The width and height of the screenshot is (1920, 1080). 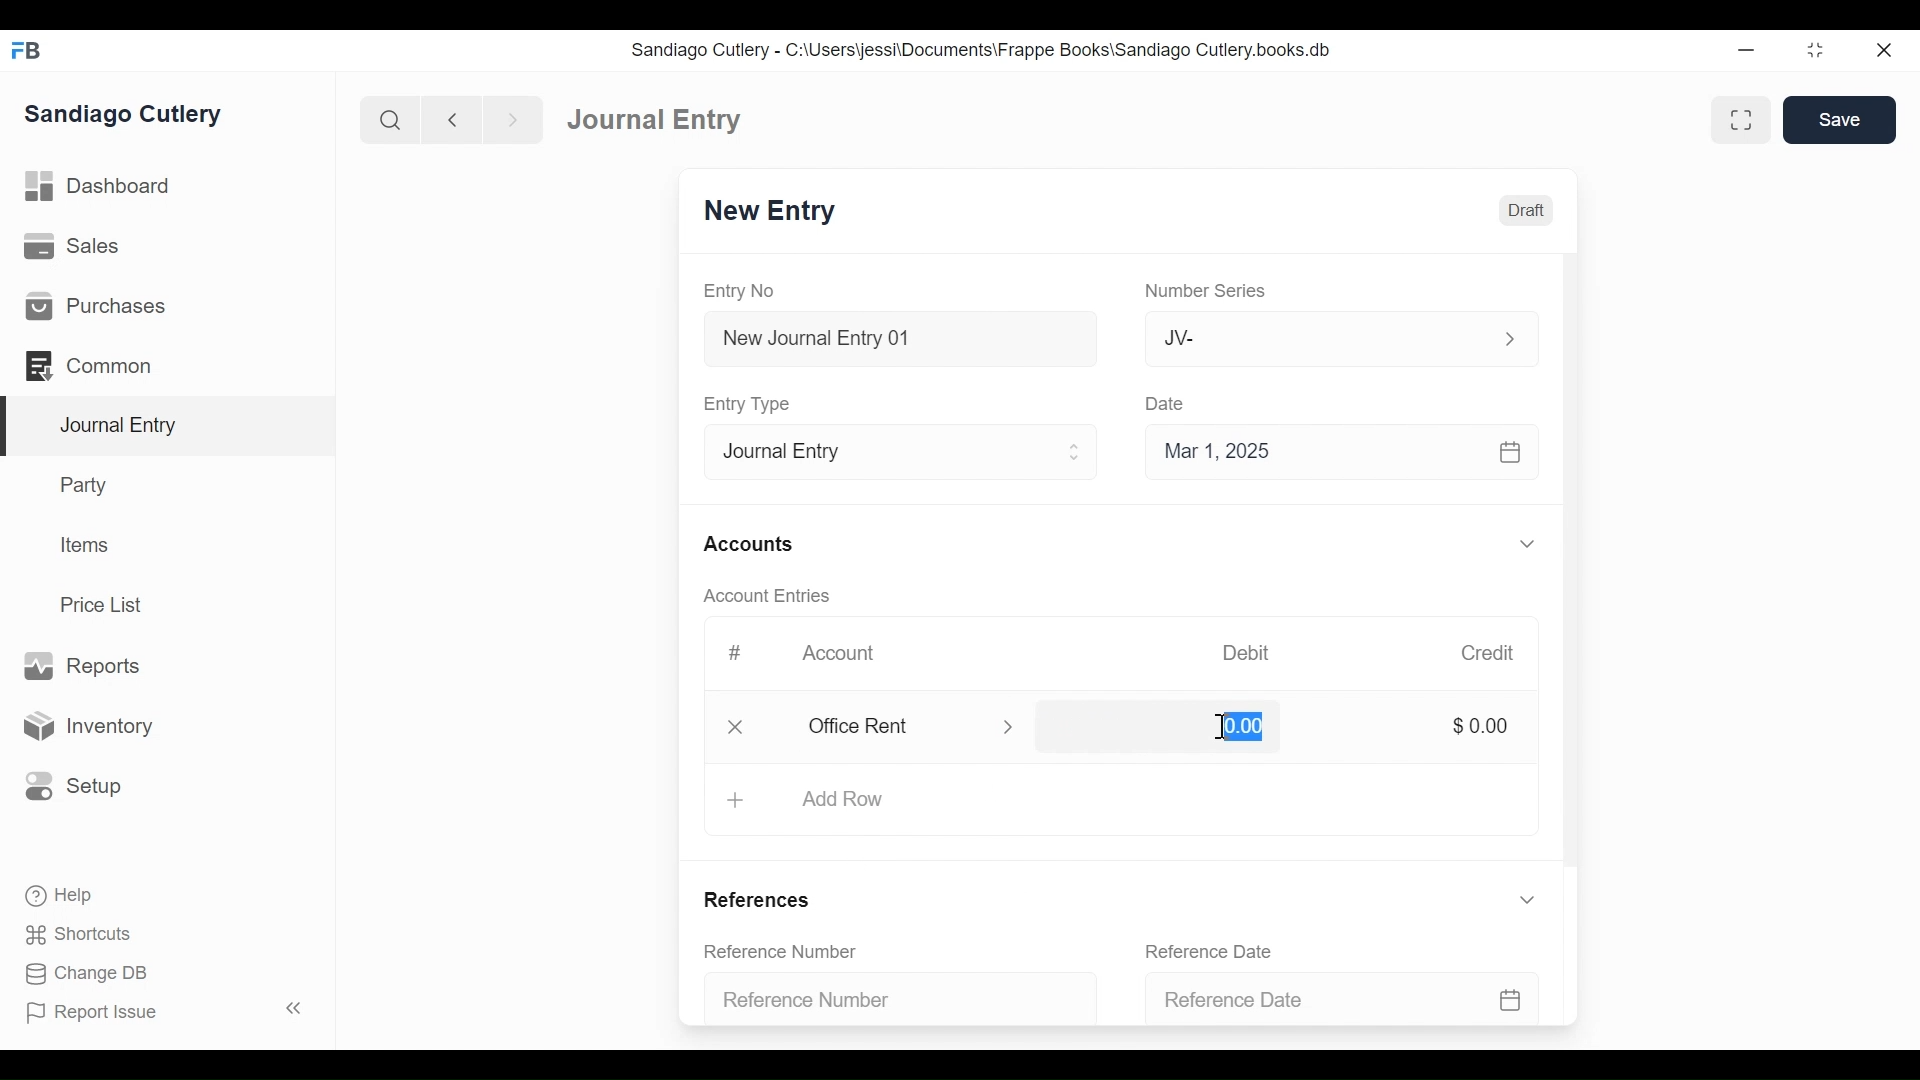 I want to click on minimize, so click(x=1749, y=46).